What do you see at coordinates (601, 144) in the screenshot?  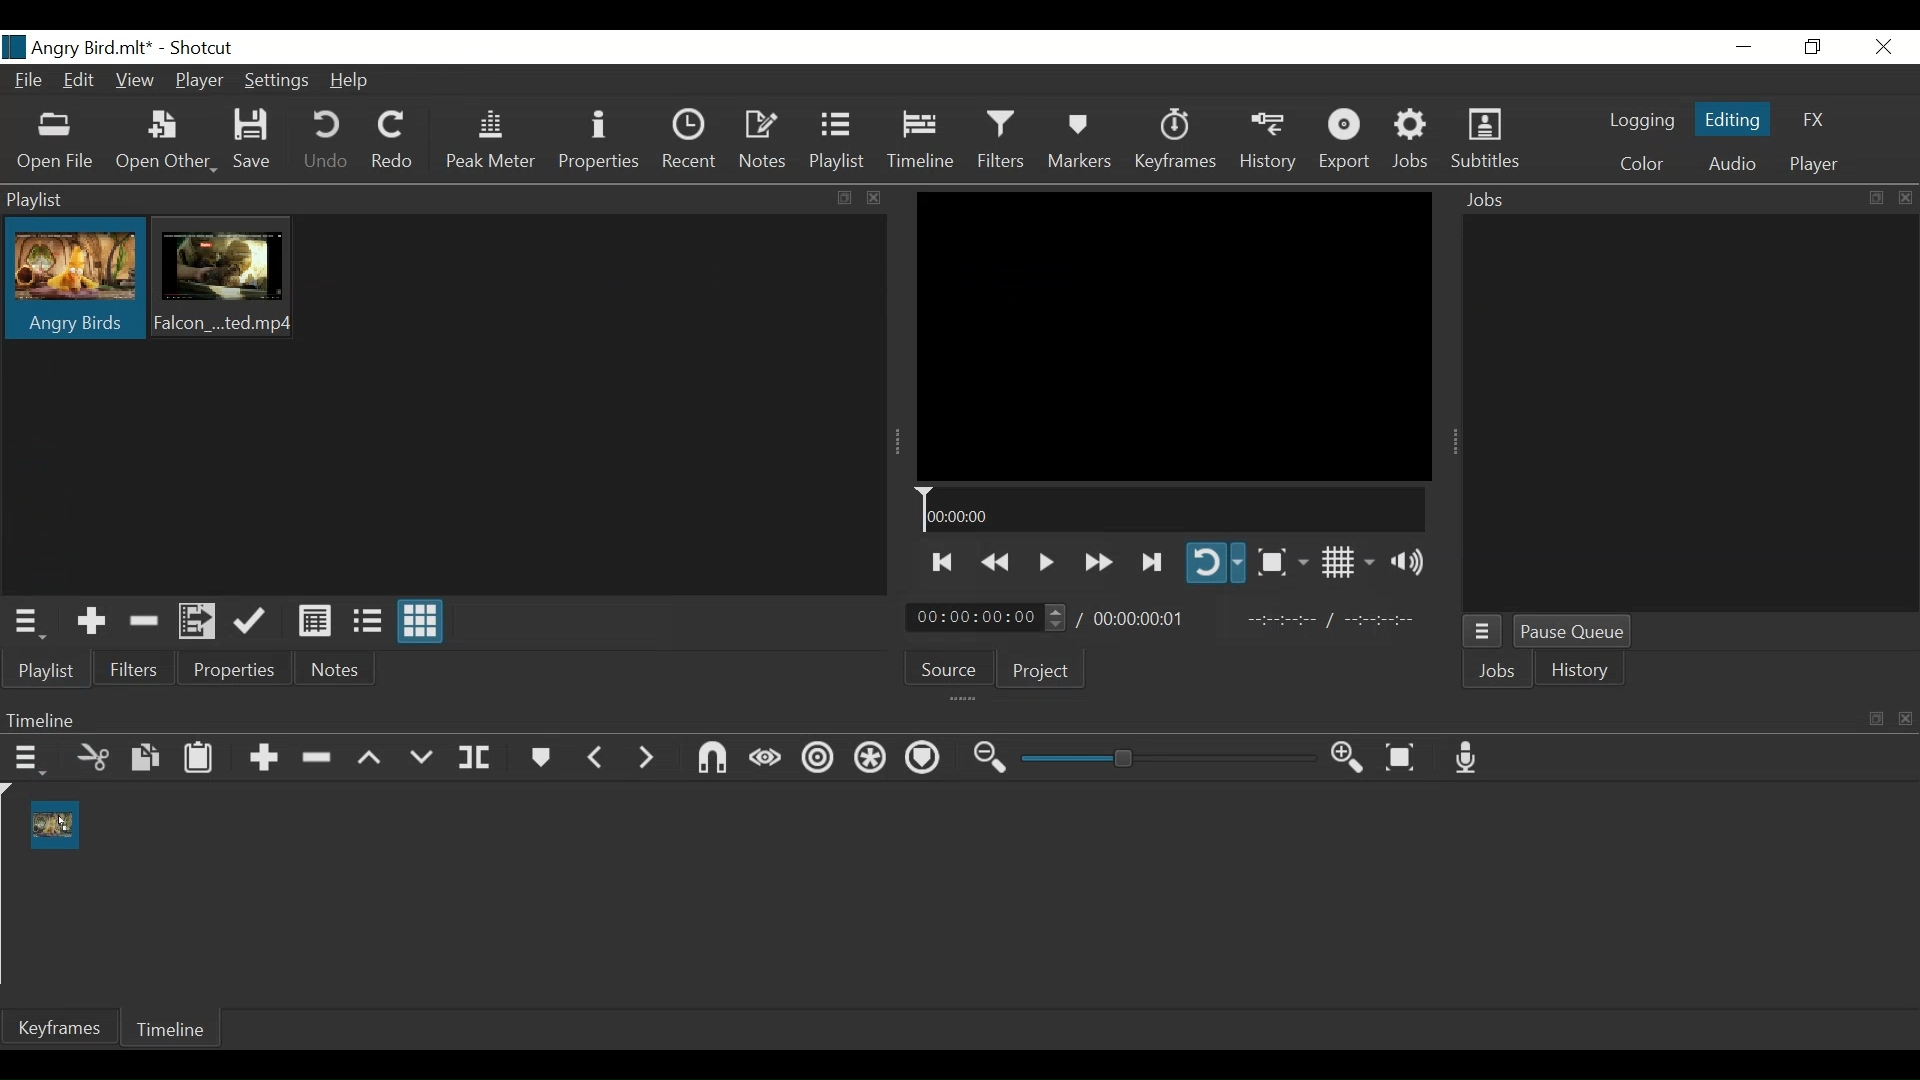 I see `Properties` at bounding box center [601, 144].